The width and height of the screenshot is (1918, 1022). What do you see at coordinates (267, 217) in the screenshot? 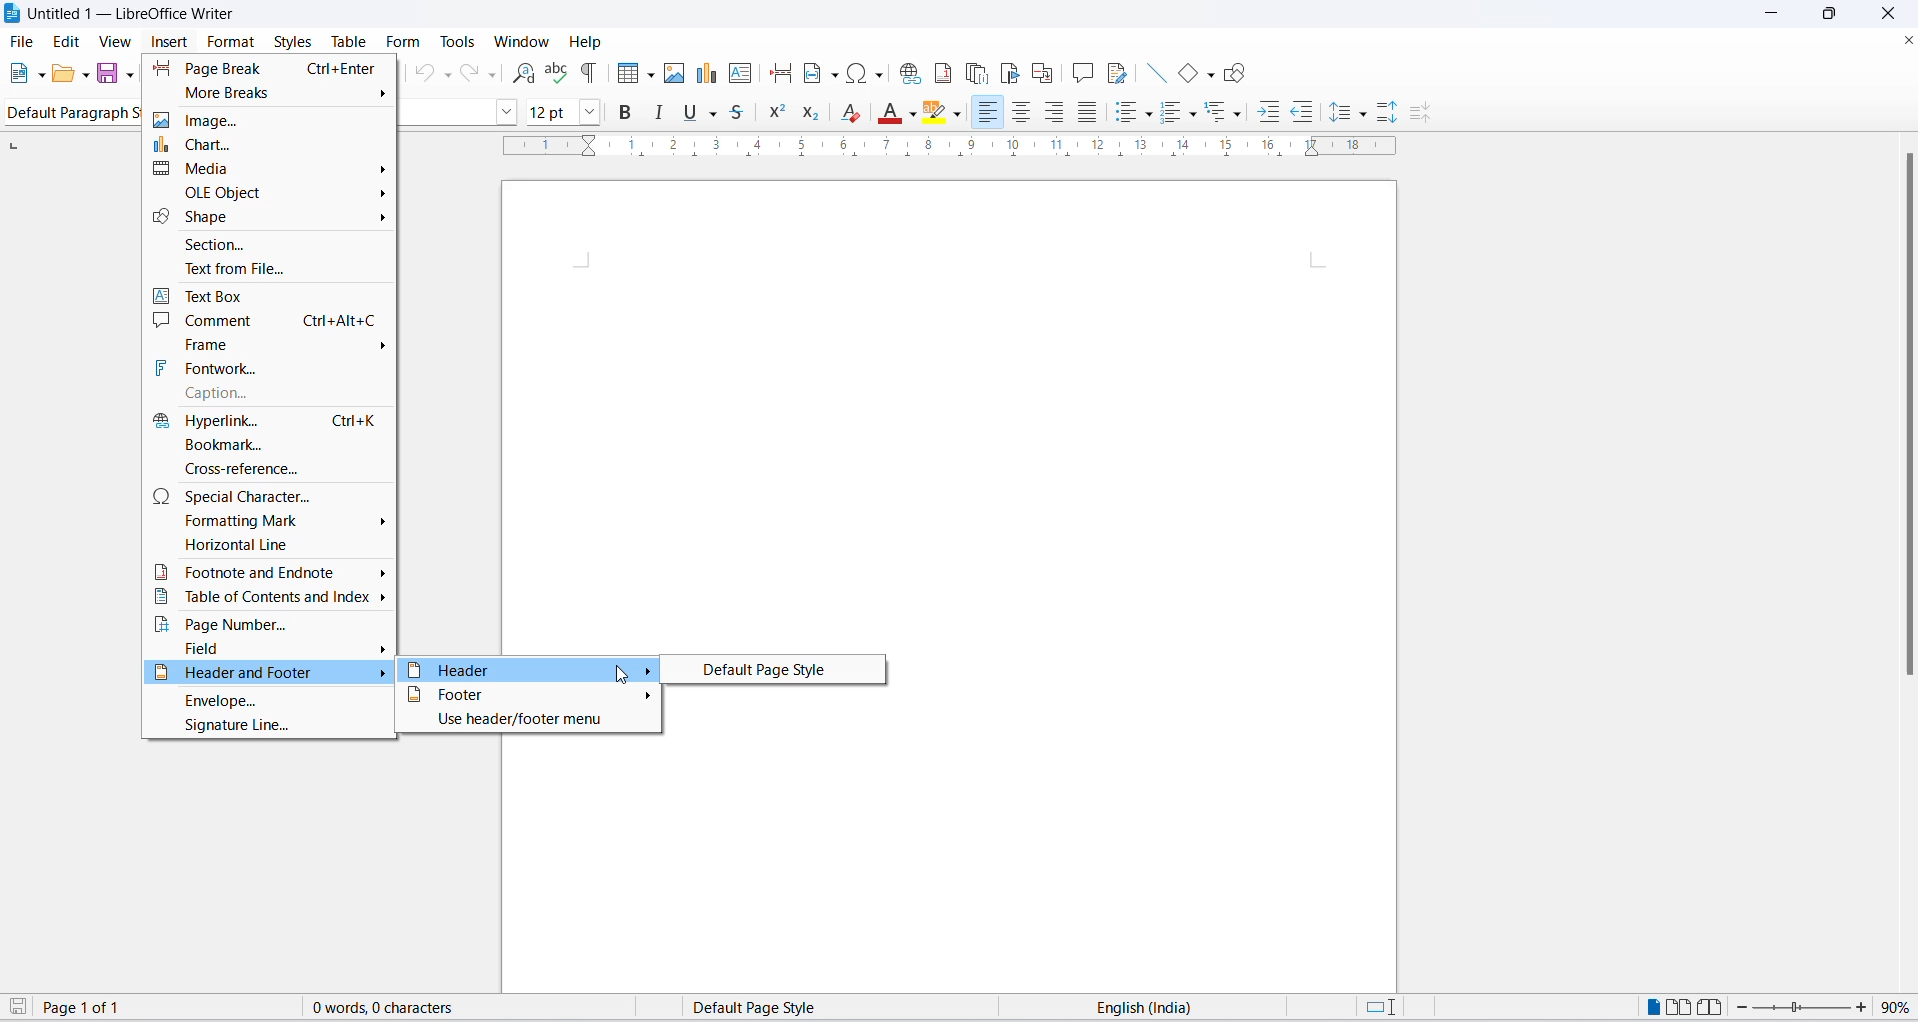
I see `SHAPE` at bounding box center [267, 217].